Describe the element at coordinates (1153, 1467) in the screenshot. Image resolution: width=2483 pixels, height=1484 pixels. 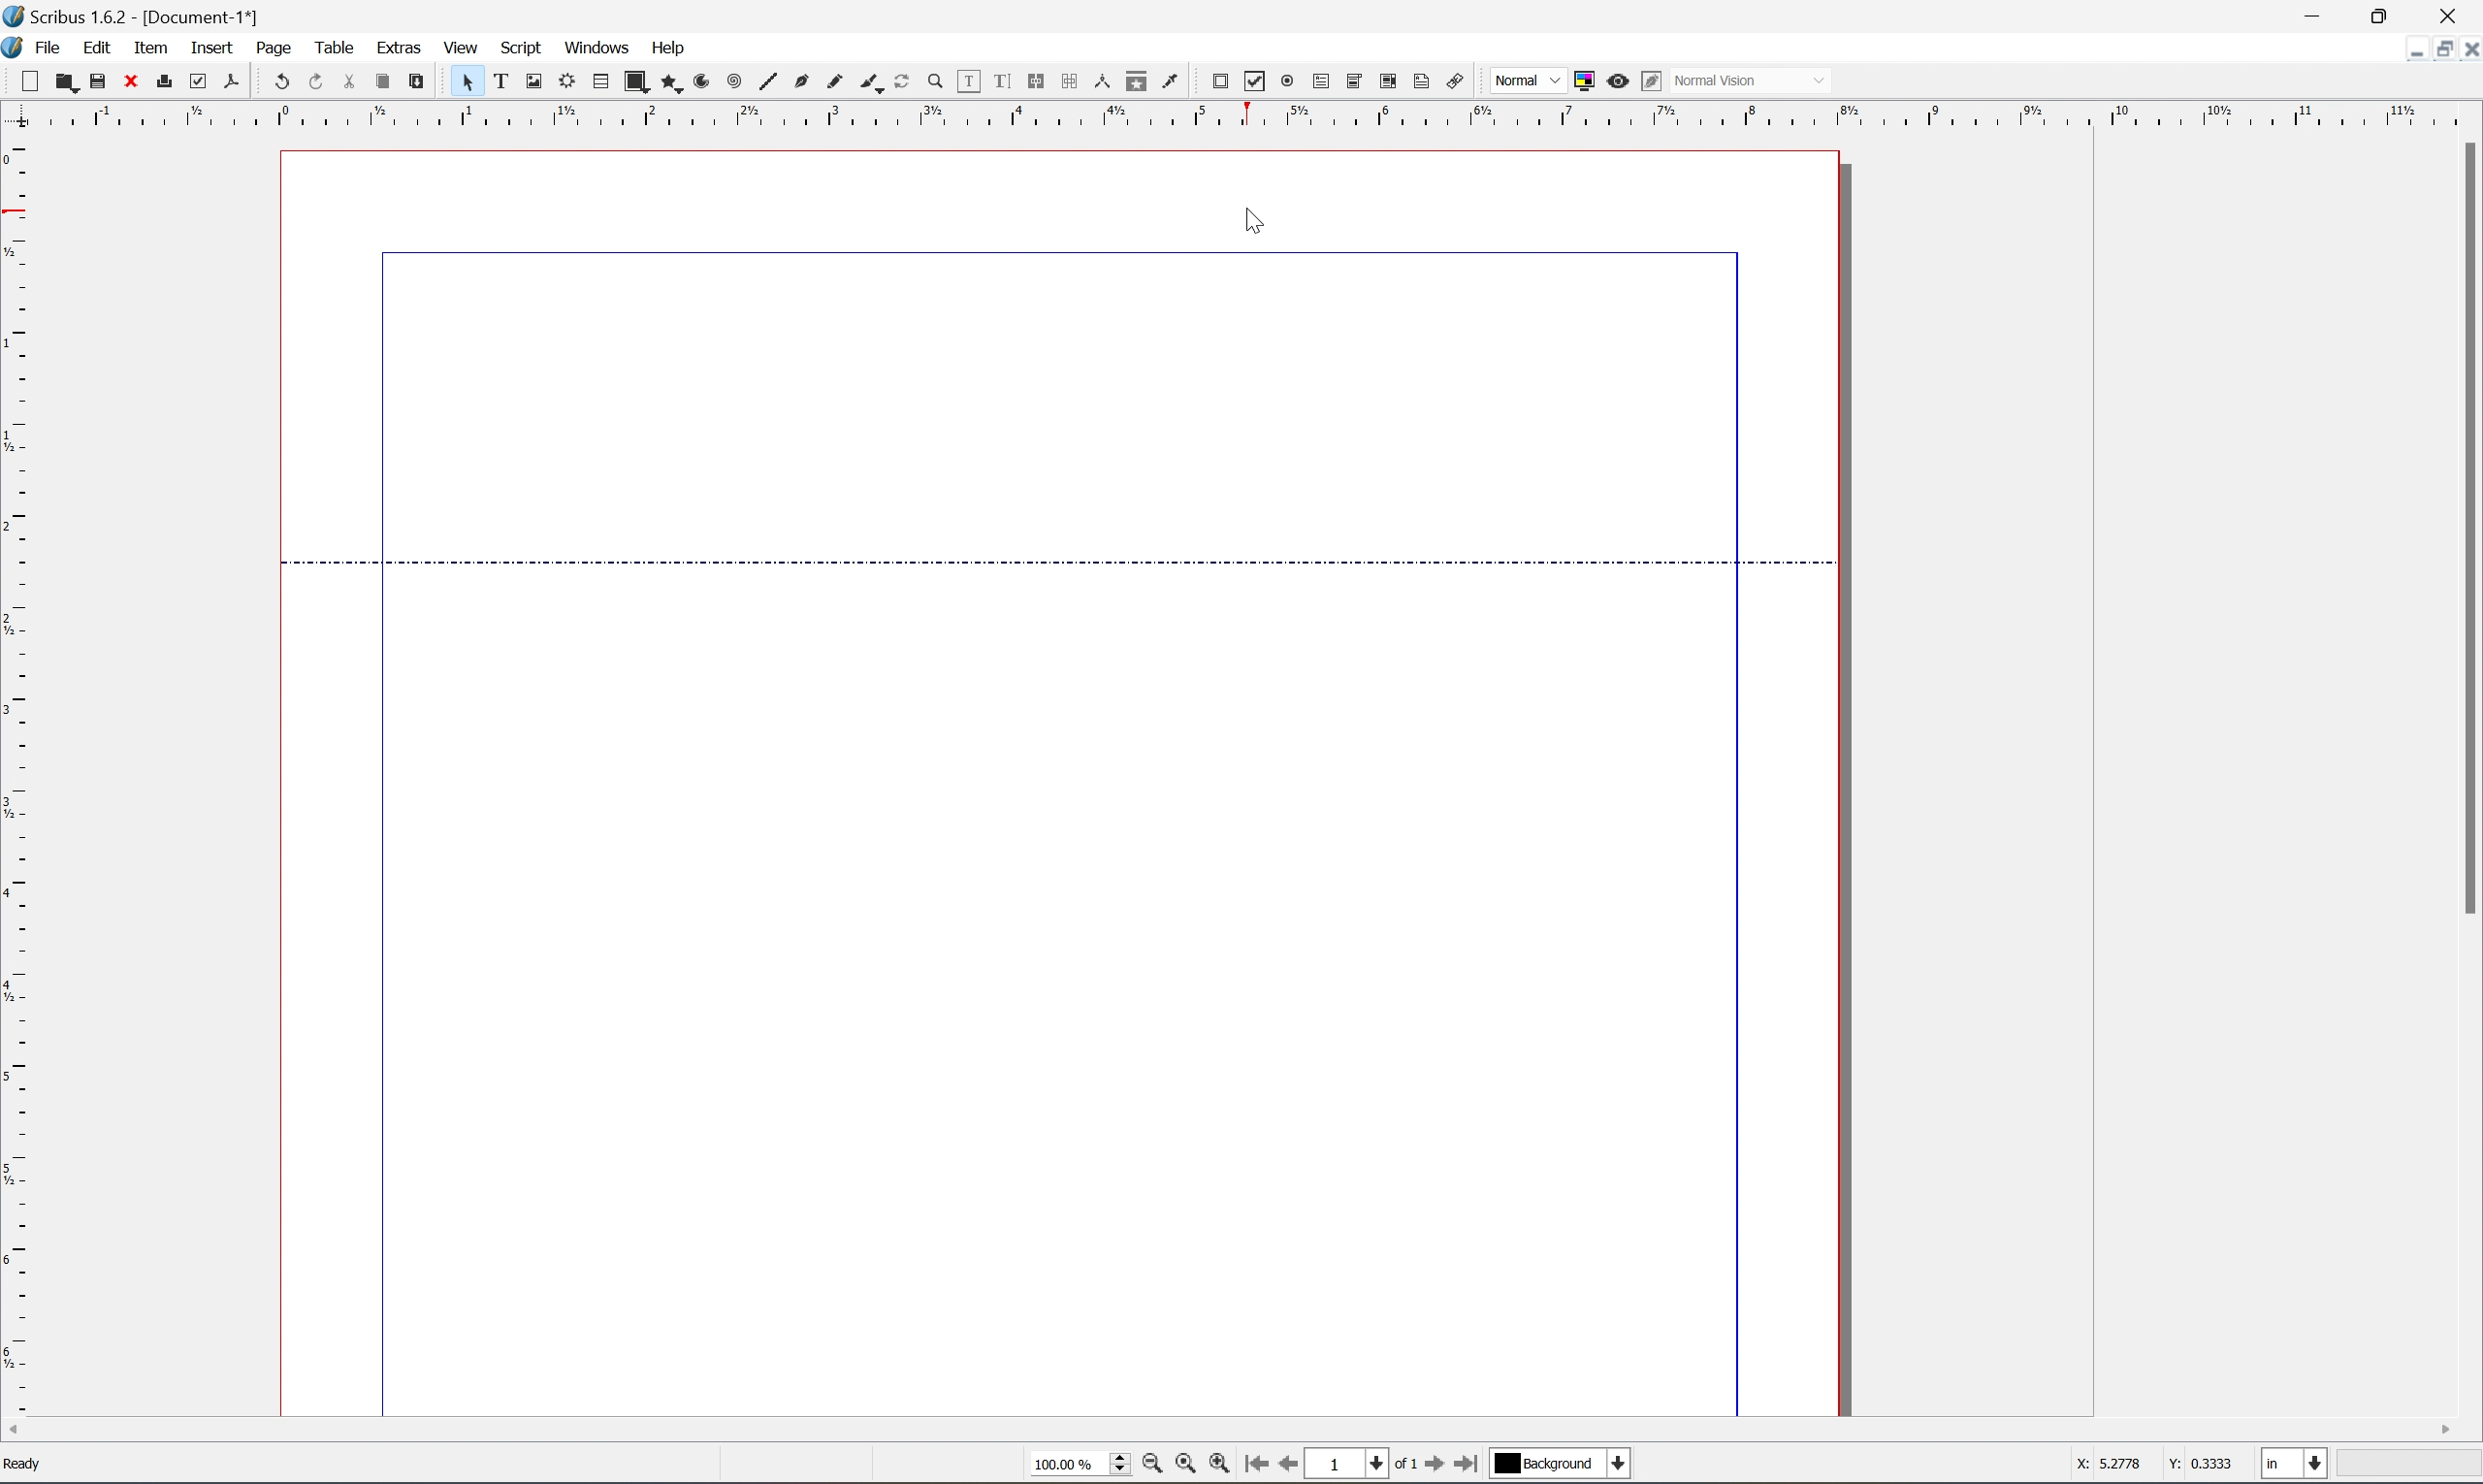
I see `zoom out` at that location.